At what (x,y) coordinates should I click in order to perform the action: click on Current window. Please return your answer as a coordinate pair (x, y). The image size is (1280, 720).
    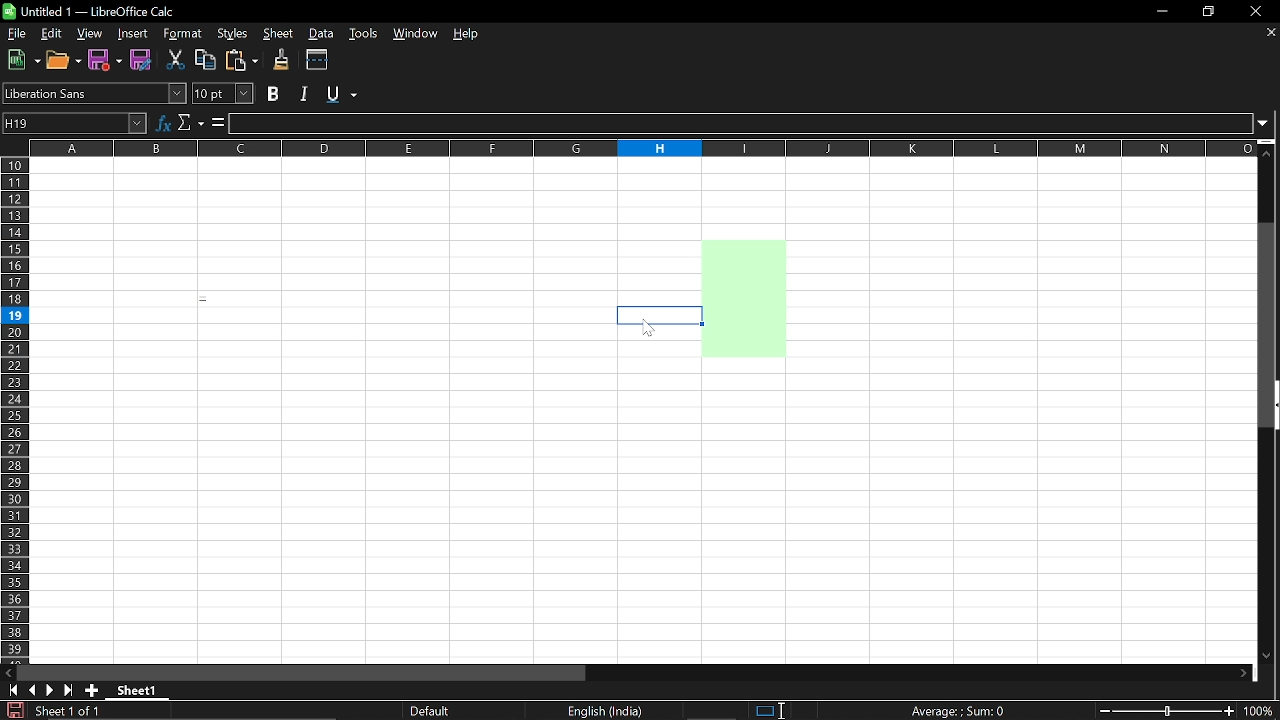
    Looking at the image, I should click on (99, 11).